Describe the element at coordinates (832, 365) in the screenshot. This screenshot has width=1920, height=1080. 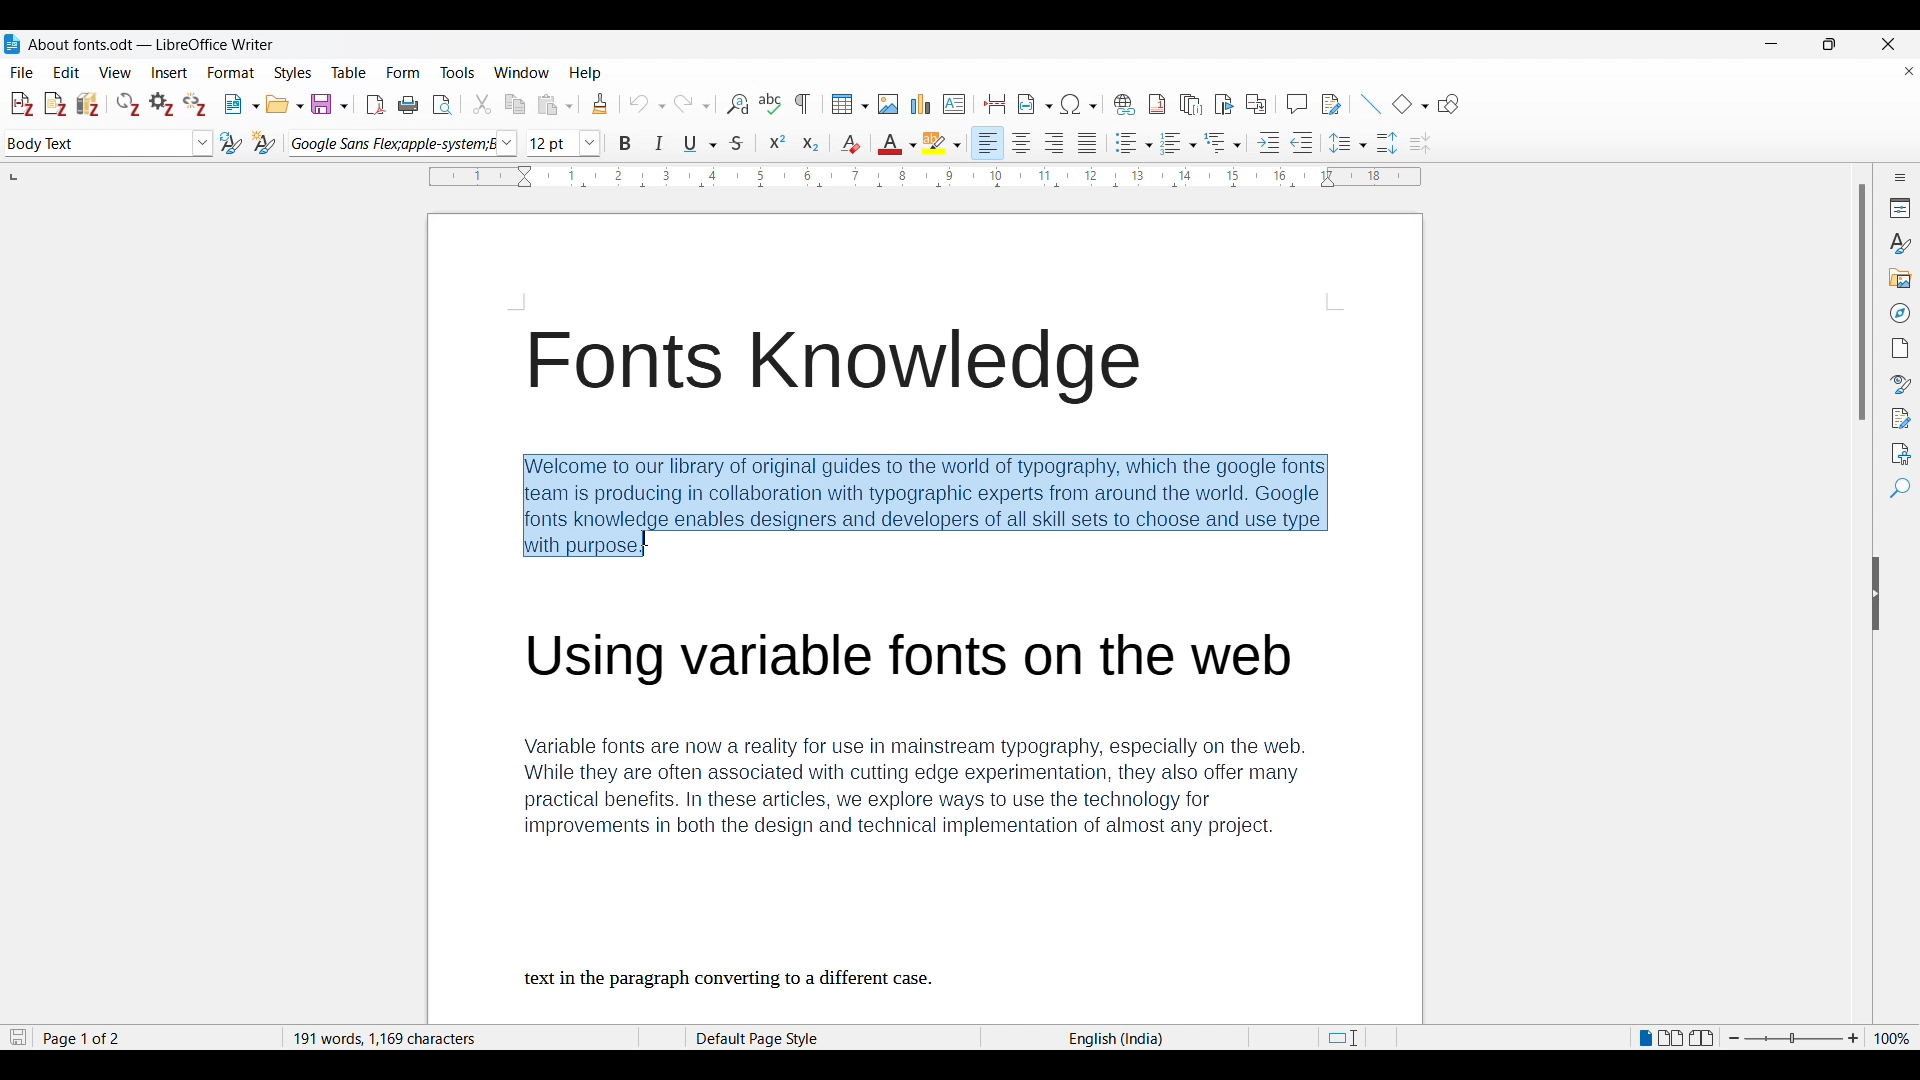
I see `Fonts Knowledge` at that location.